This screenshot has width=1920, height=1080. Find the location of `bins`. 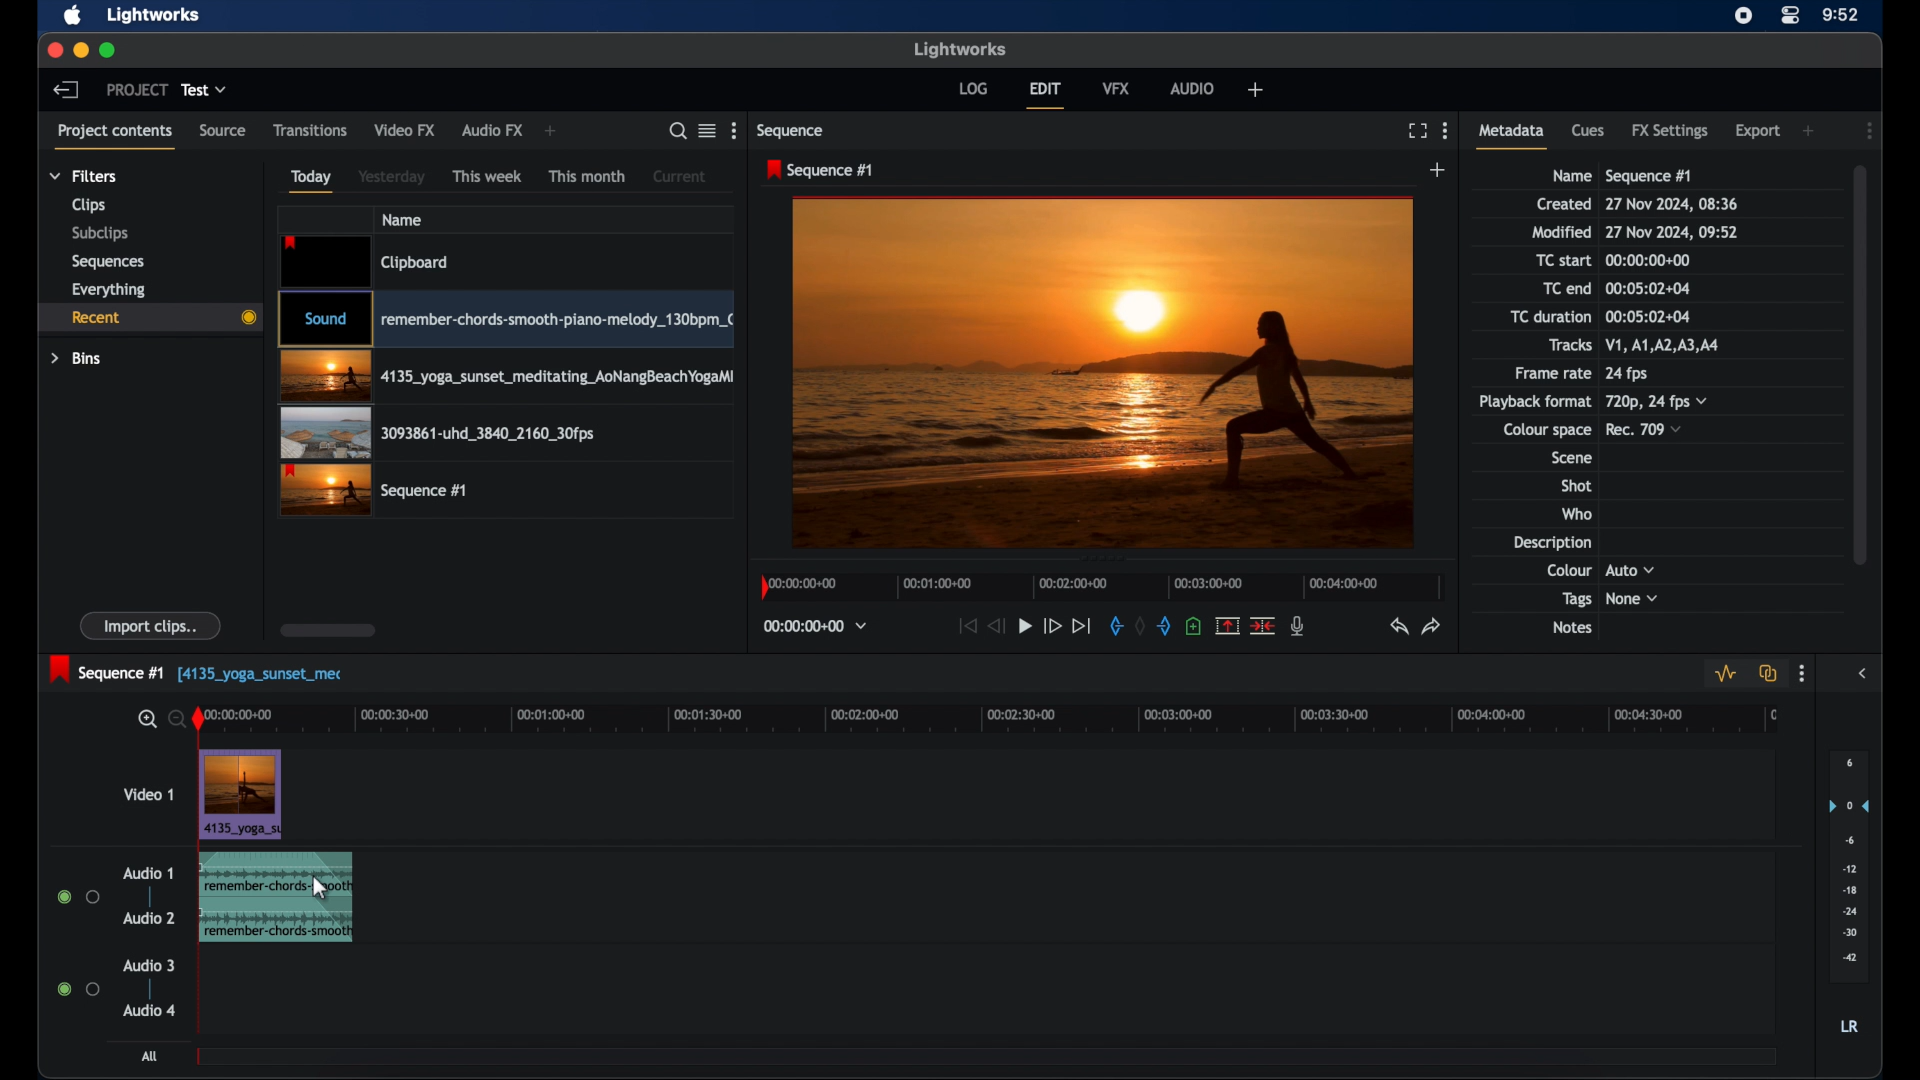

bins is located at coordinates (77, 359).